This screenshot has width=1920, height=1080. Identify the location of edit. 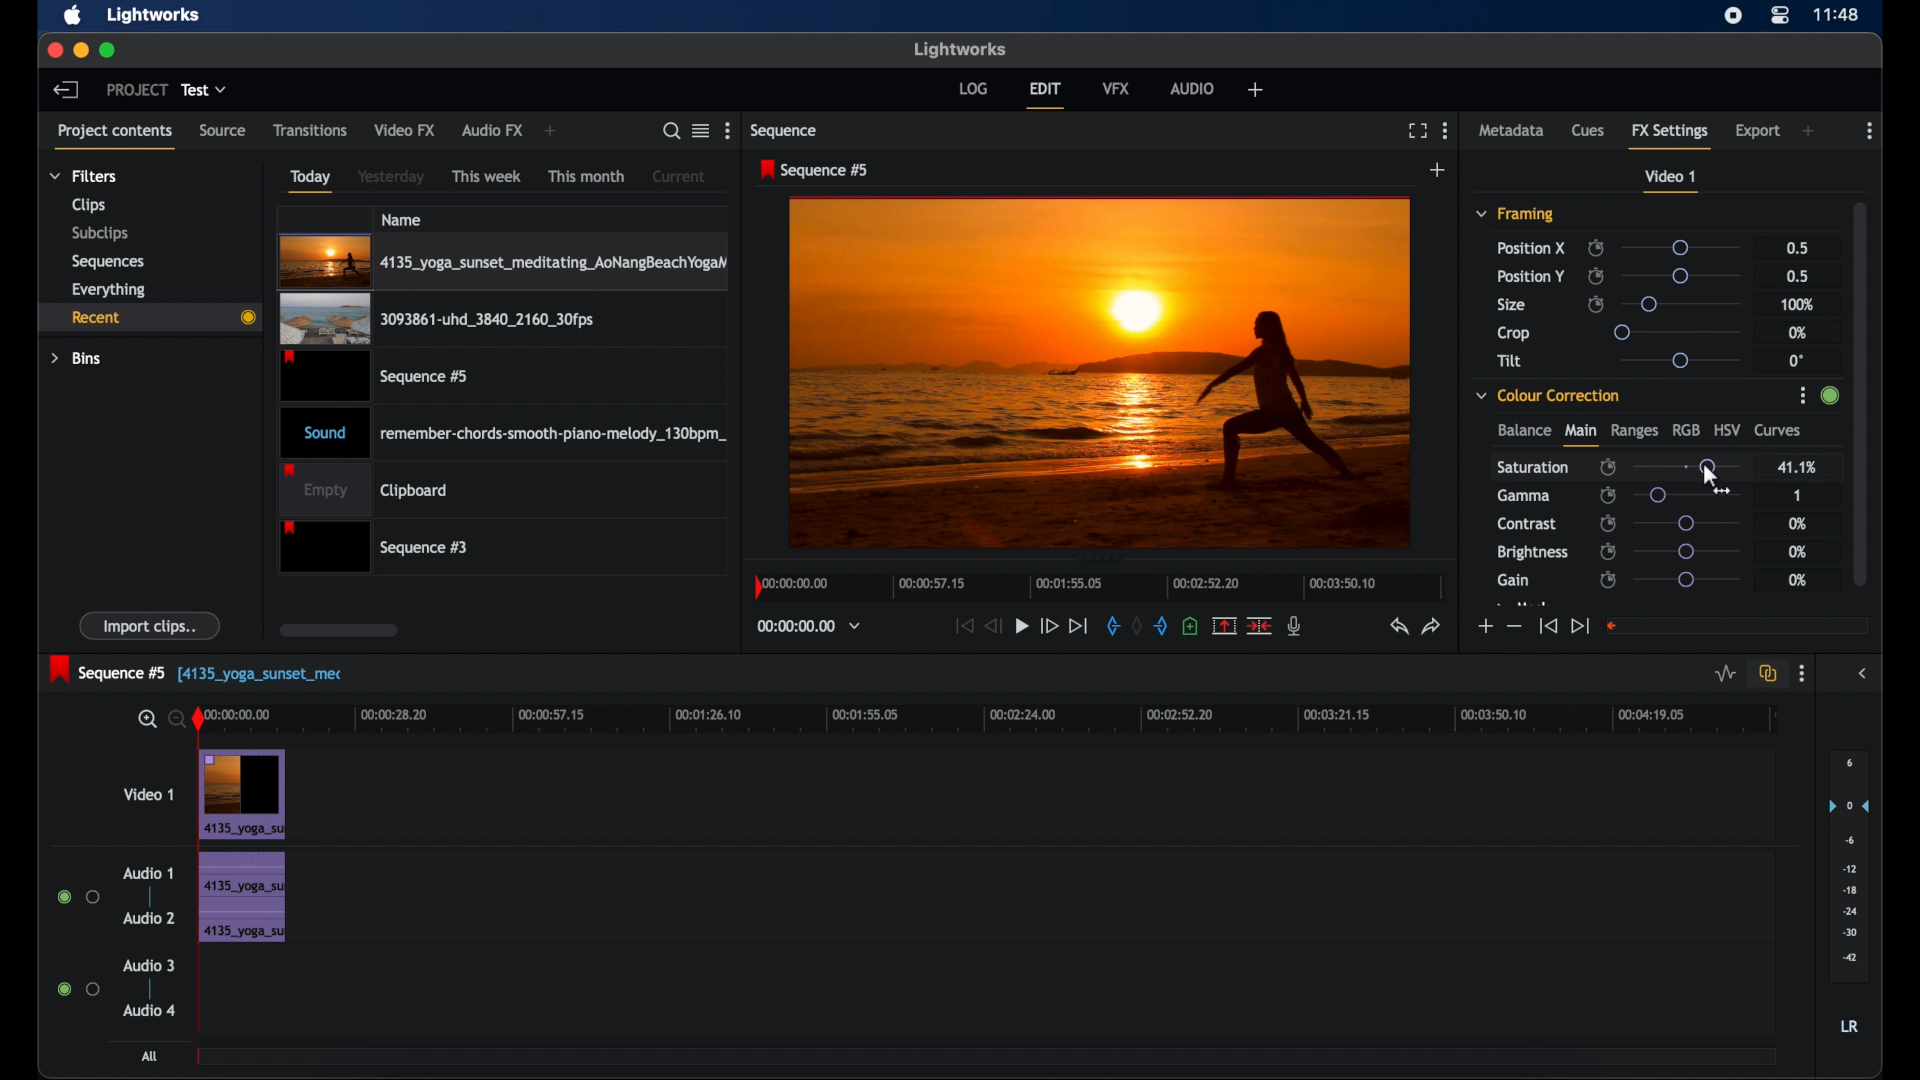
(1045, 95).